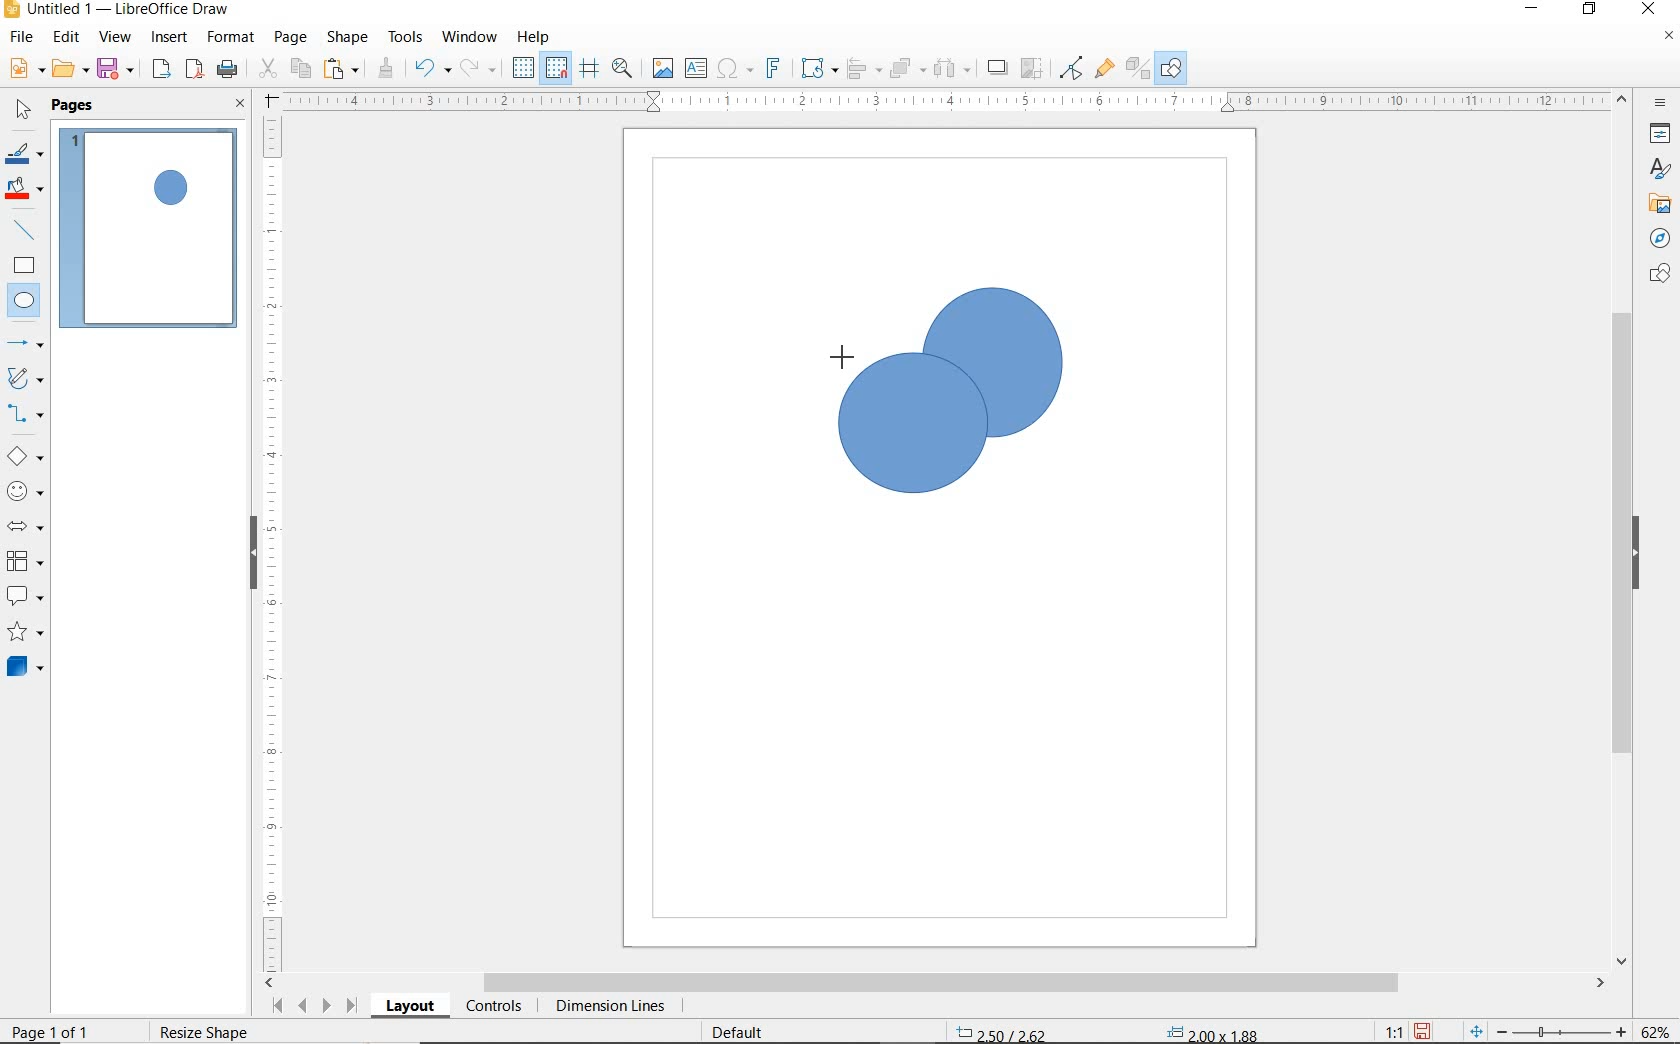 The width and height of the screenshot is (1680, 1044). Describe the element at coordinates (862, 71) in the screenshot. I see `ALIGN OBJECTS` at that location.